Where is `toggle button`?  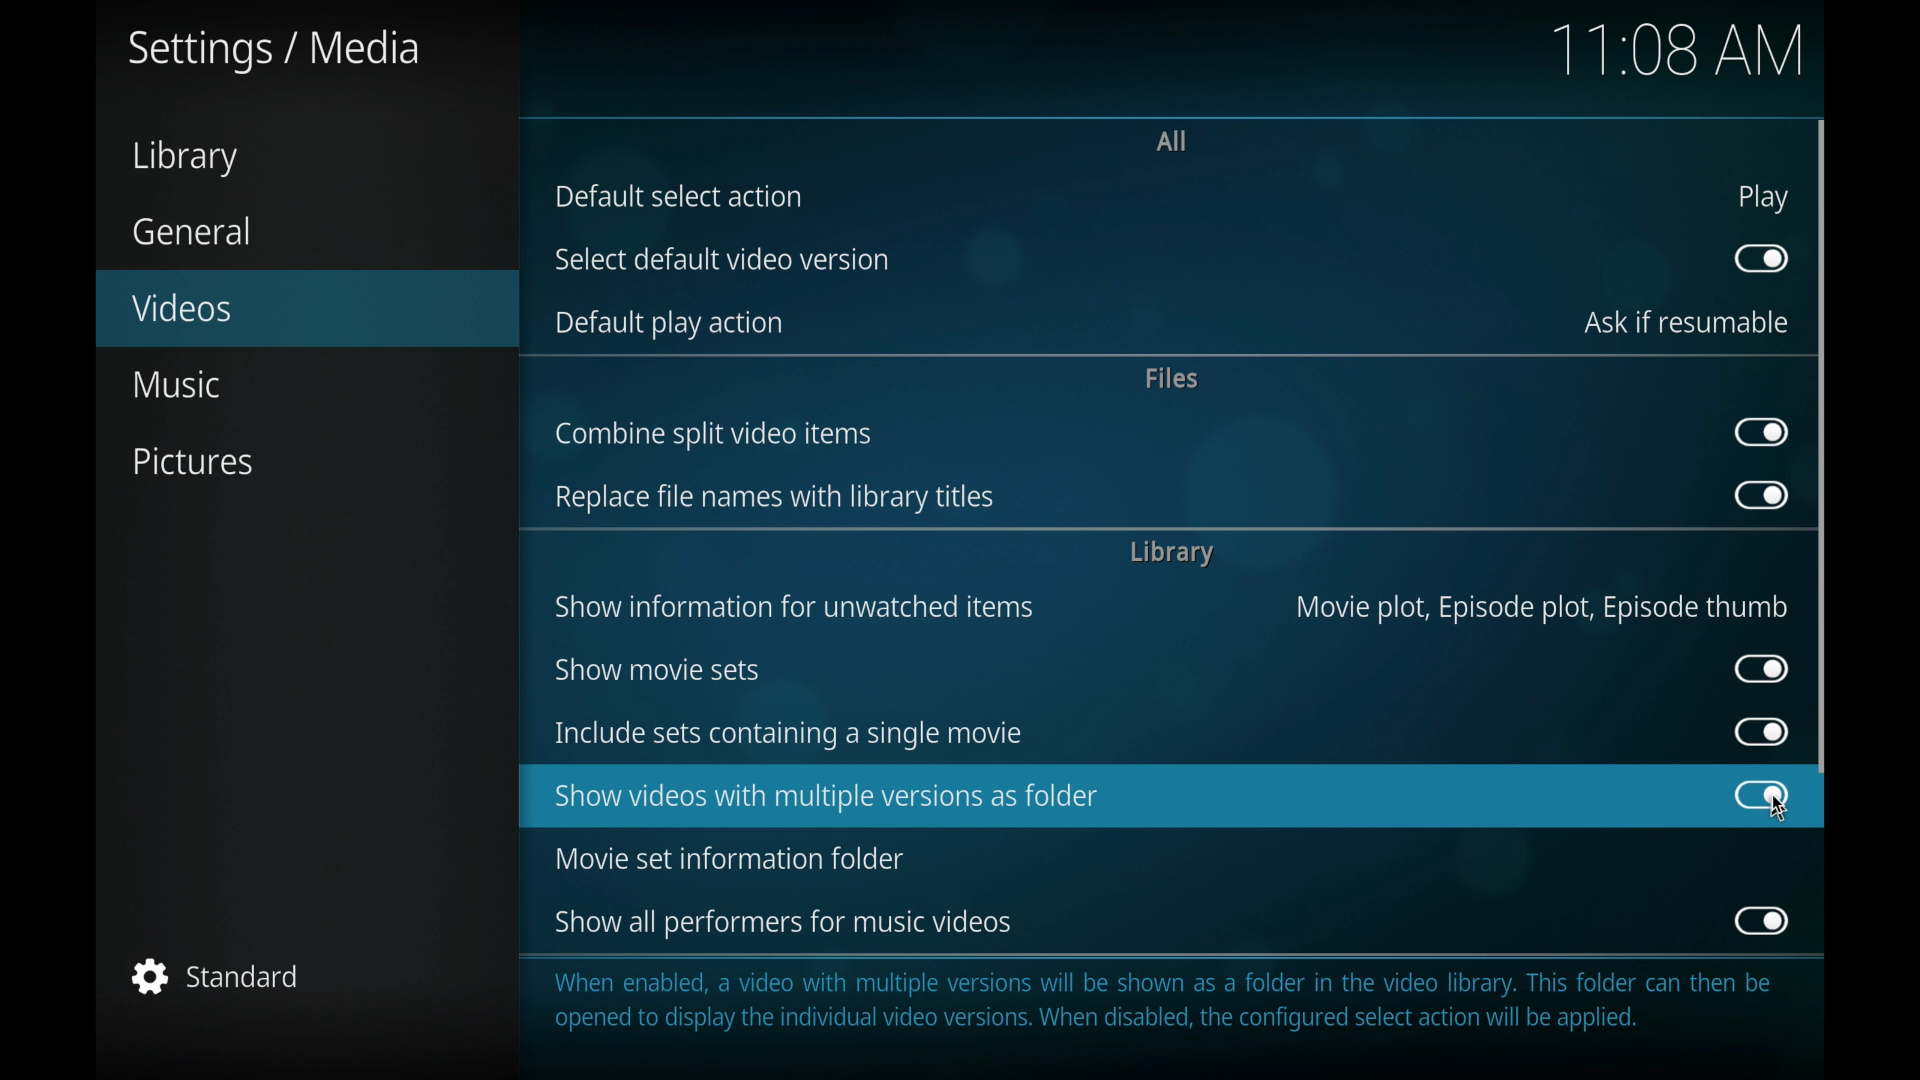
toggle button is located at coordinates (1762, 668).